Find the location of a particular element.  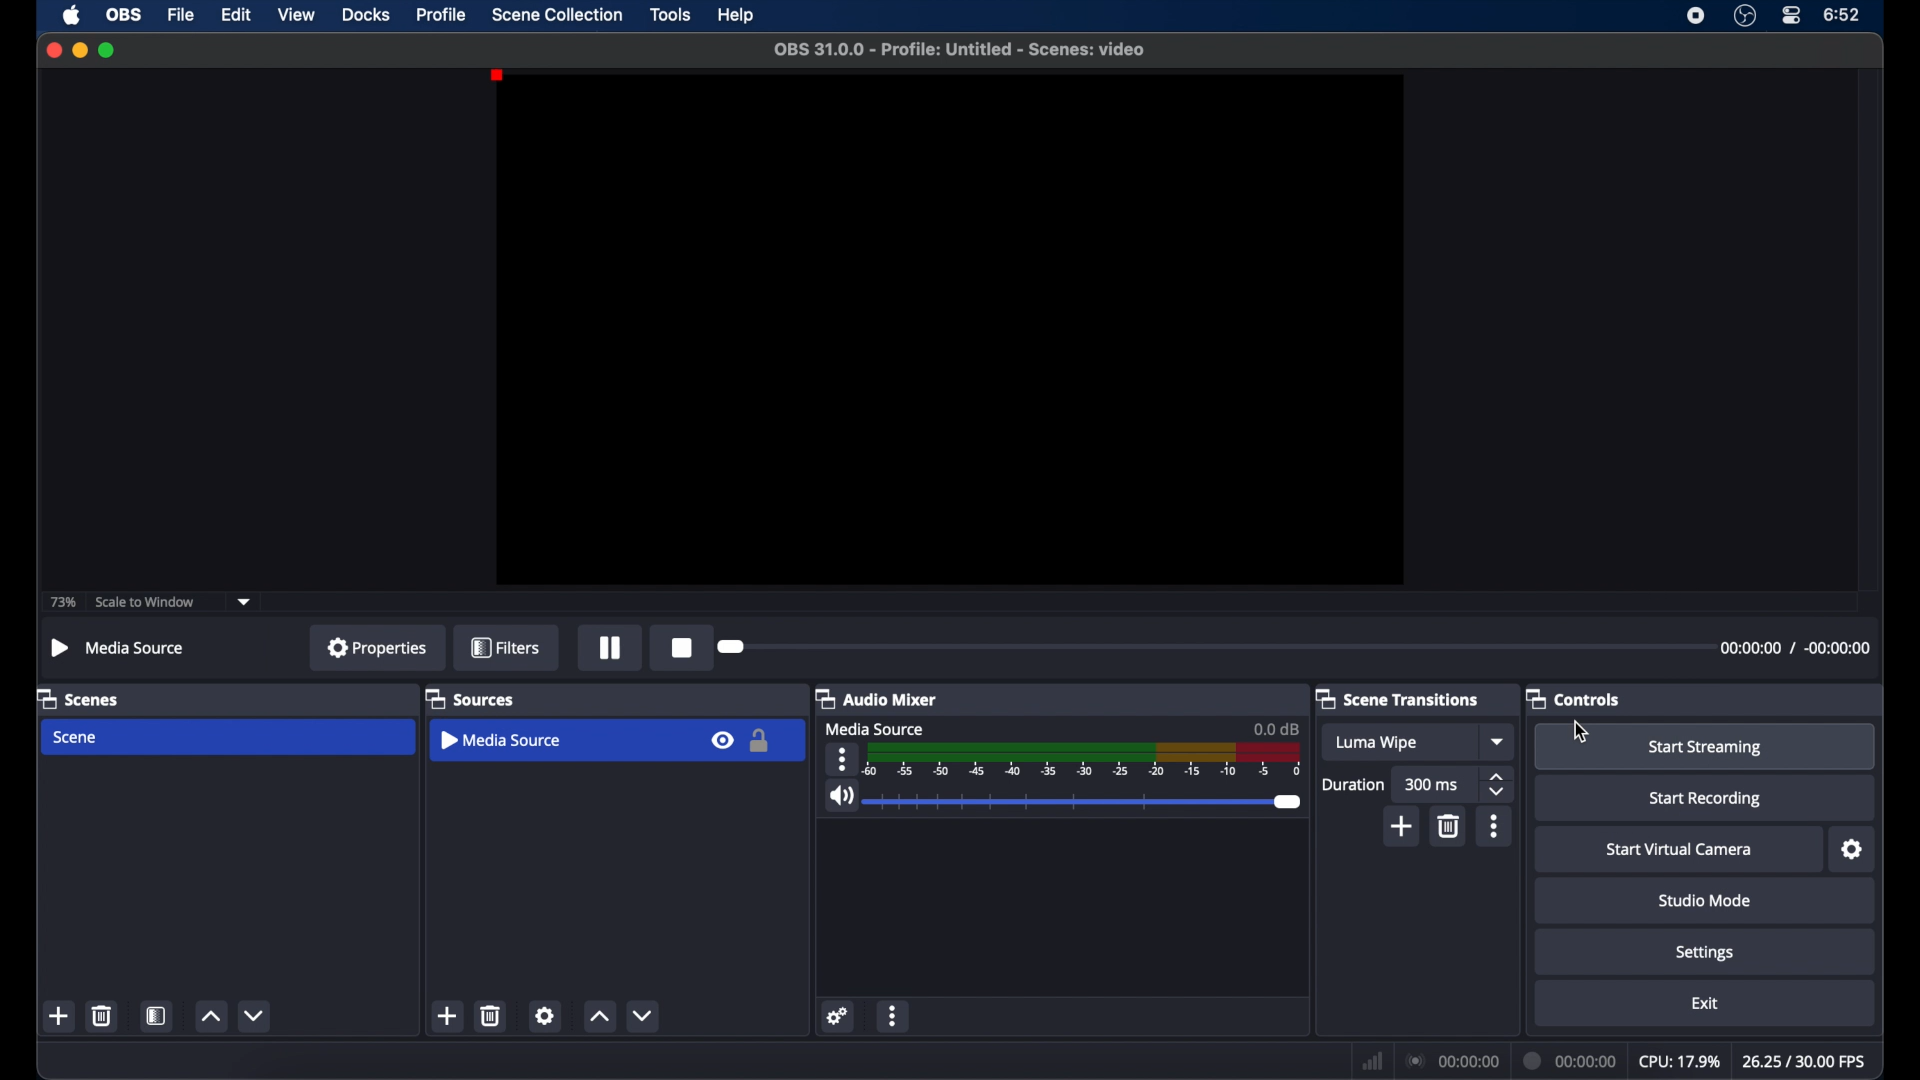

decrement is located at coordinates (254, 1015).